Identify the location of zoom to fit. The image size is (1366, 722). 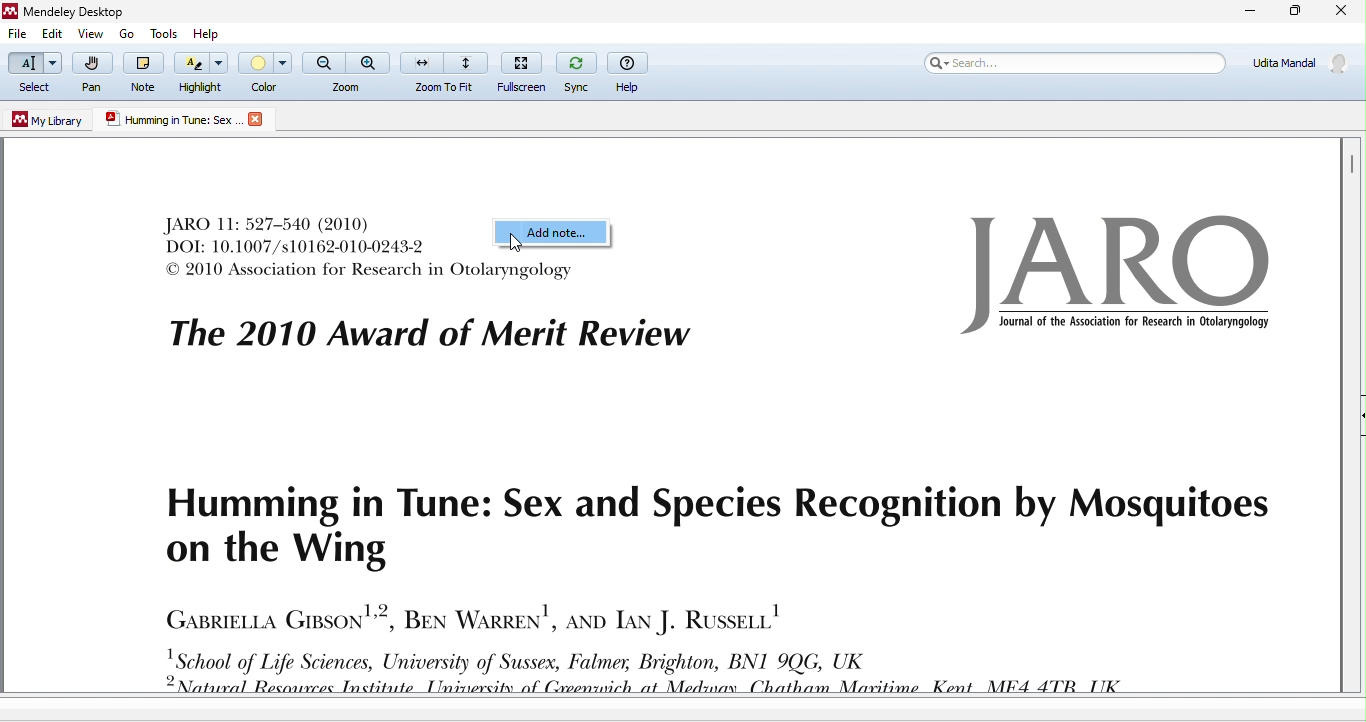
(446, 72).